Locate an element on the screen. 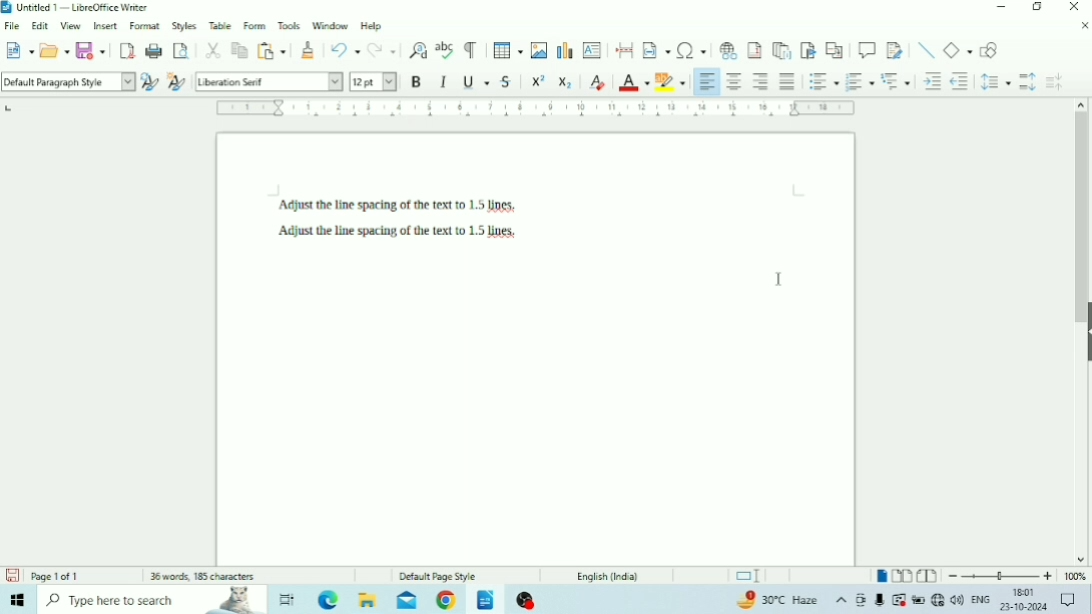 Image resolution: width=1092 pixels, height=614 pixels. Italic is located at coordinates (444, 82).